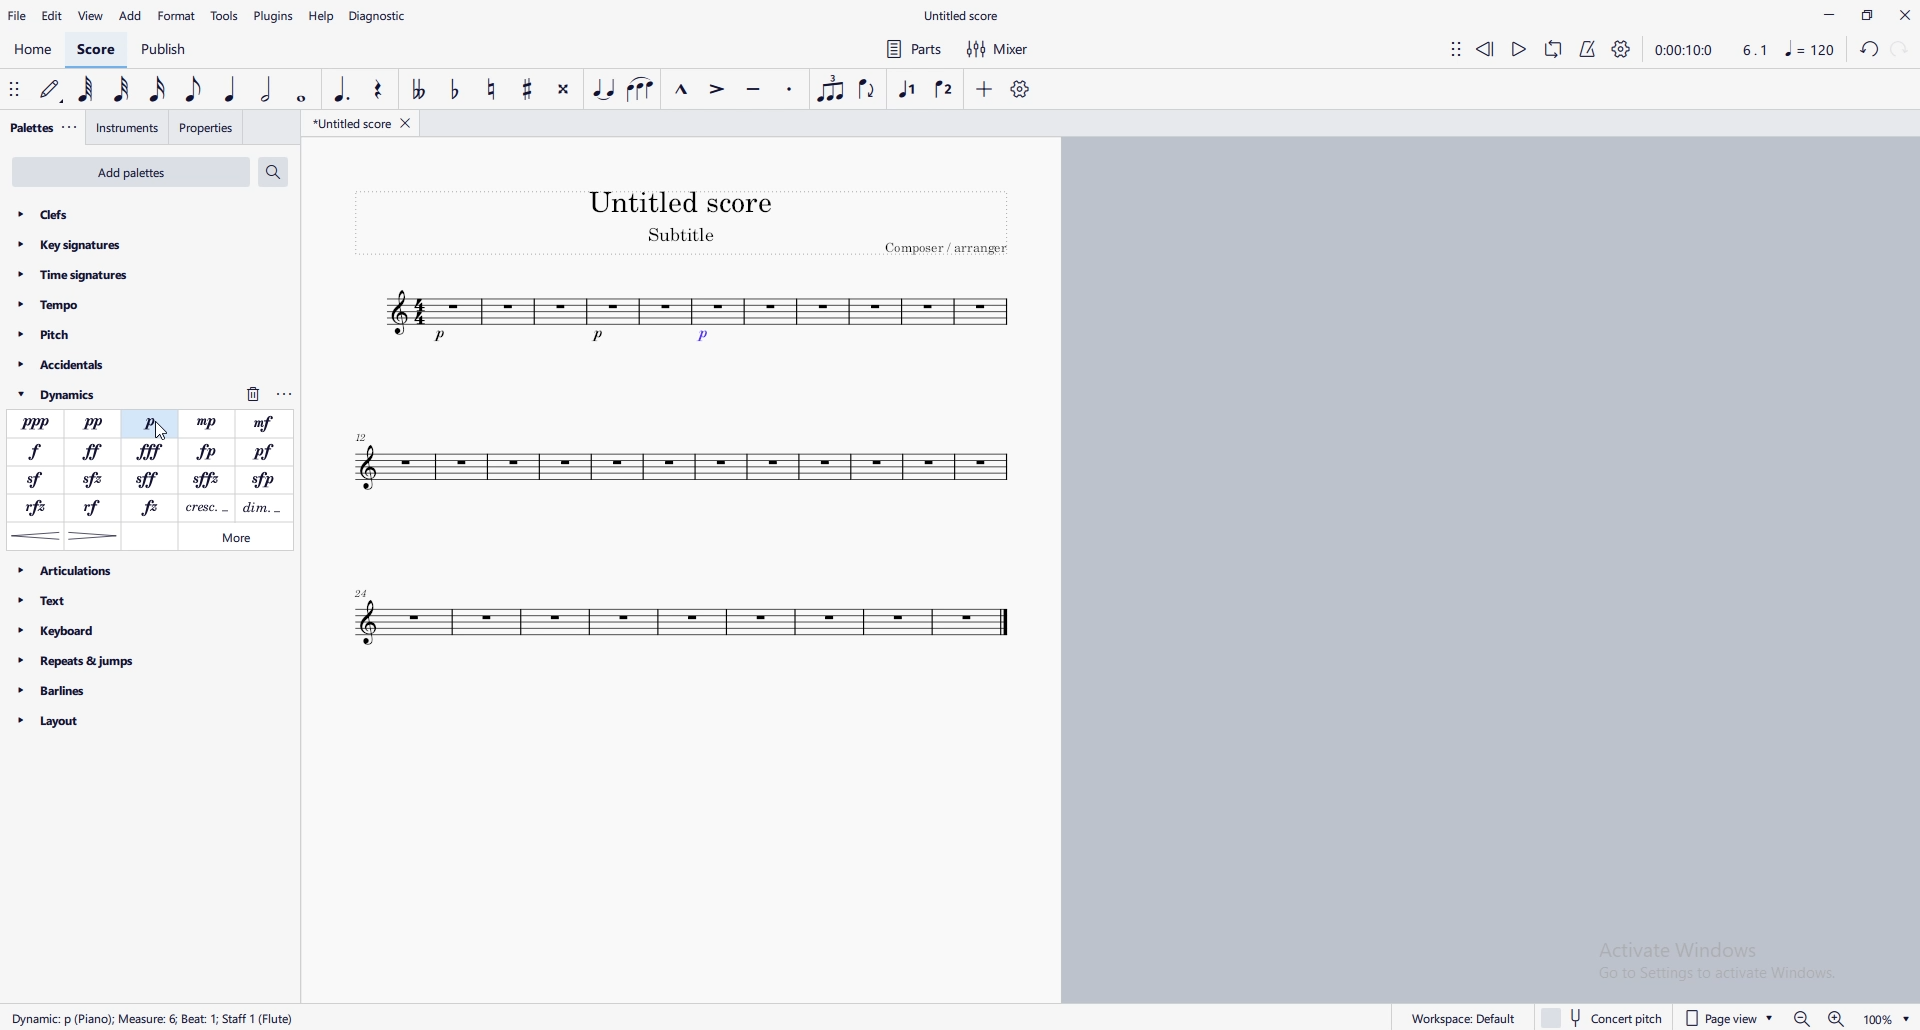 The width and height of the screenshot is (1920, 1030). I want to click on redo, so click(1899, 48).